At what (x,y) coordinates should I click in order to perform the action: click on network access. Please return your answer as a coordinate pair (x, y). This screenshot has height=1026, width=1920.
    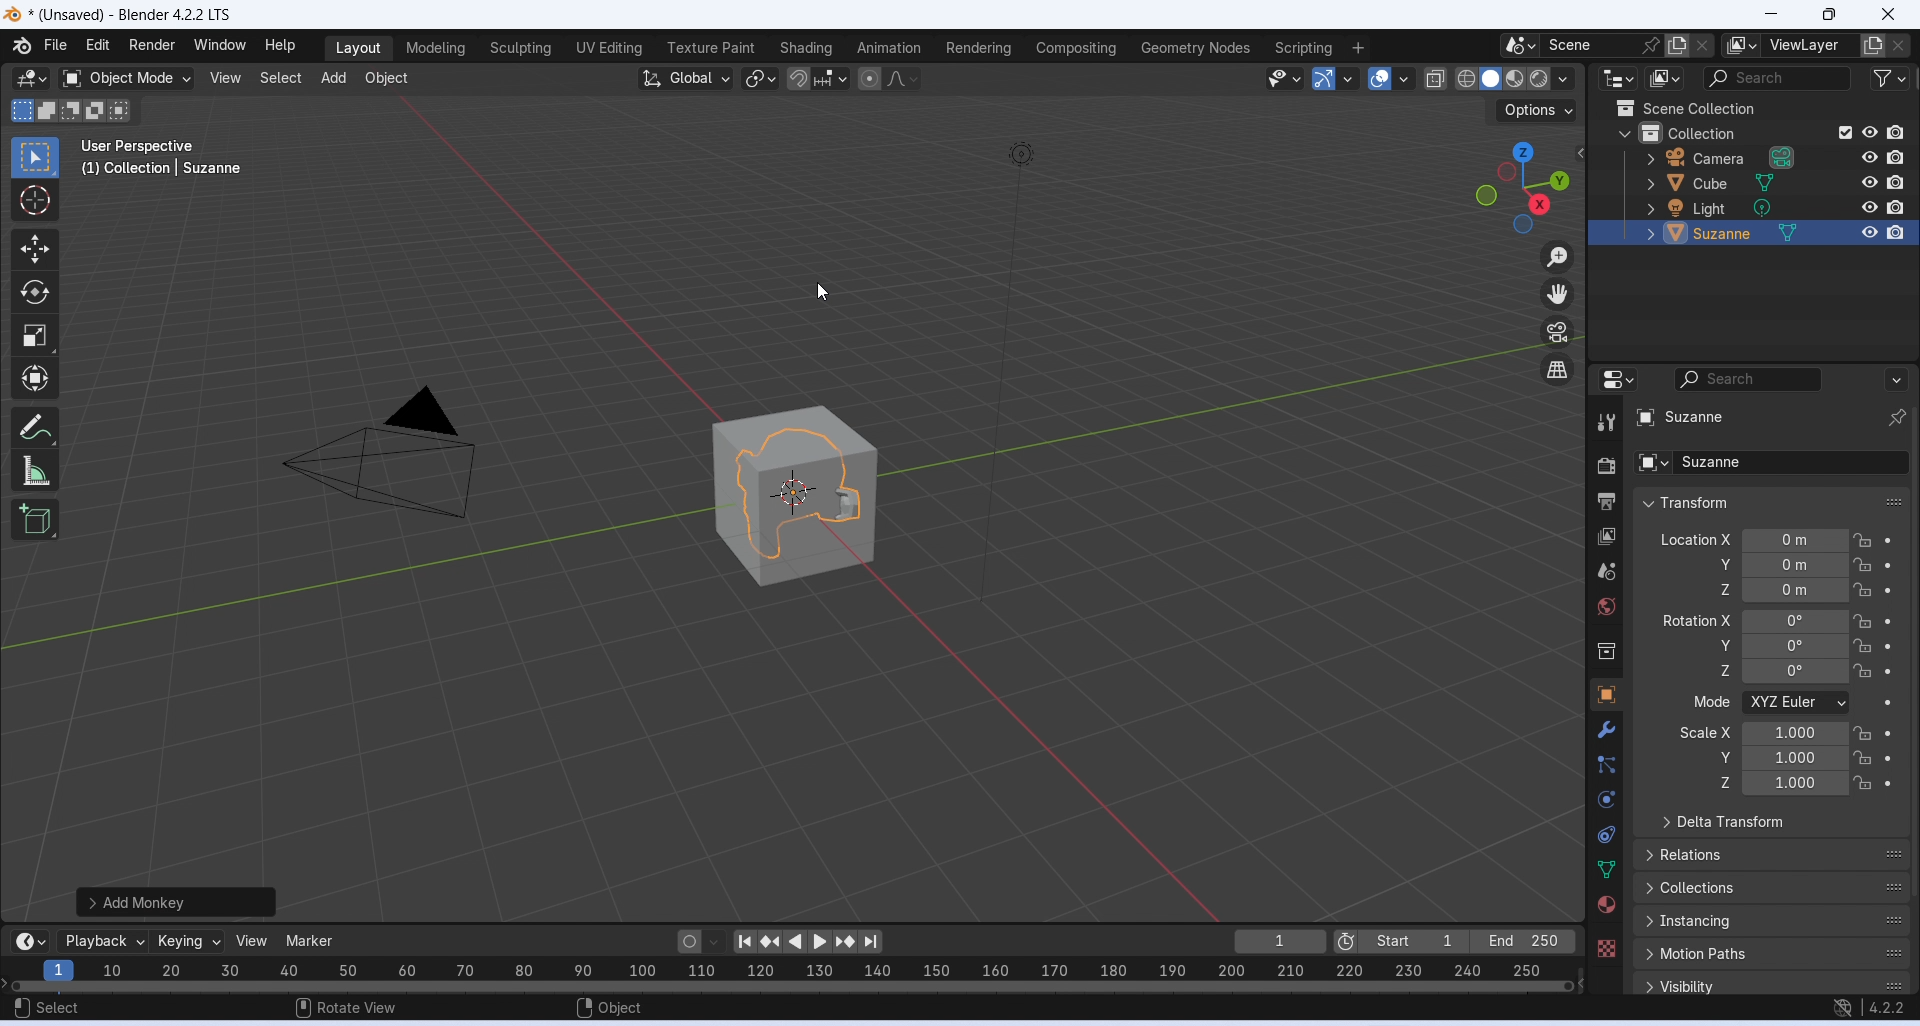
    Looking at the image, I should click on (1843, 1009).